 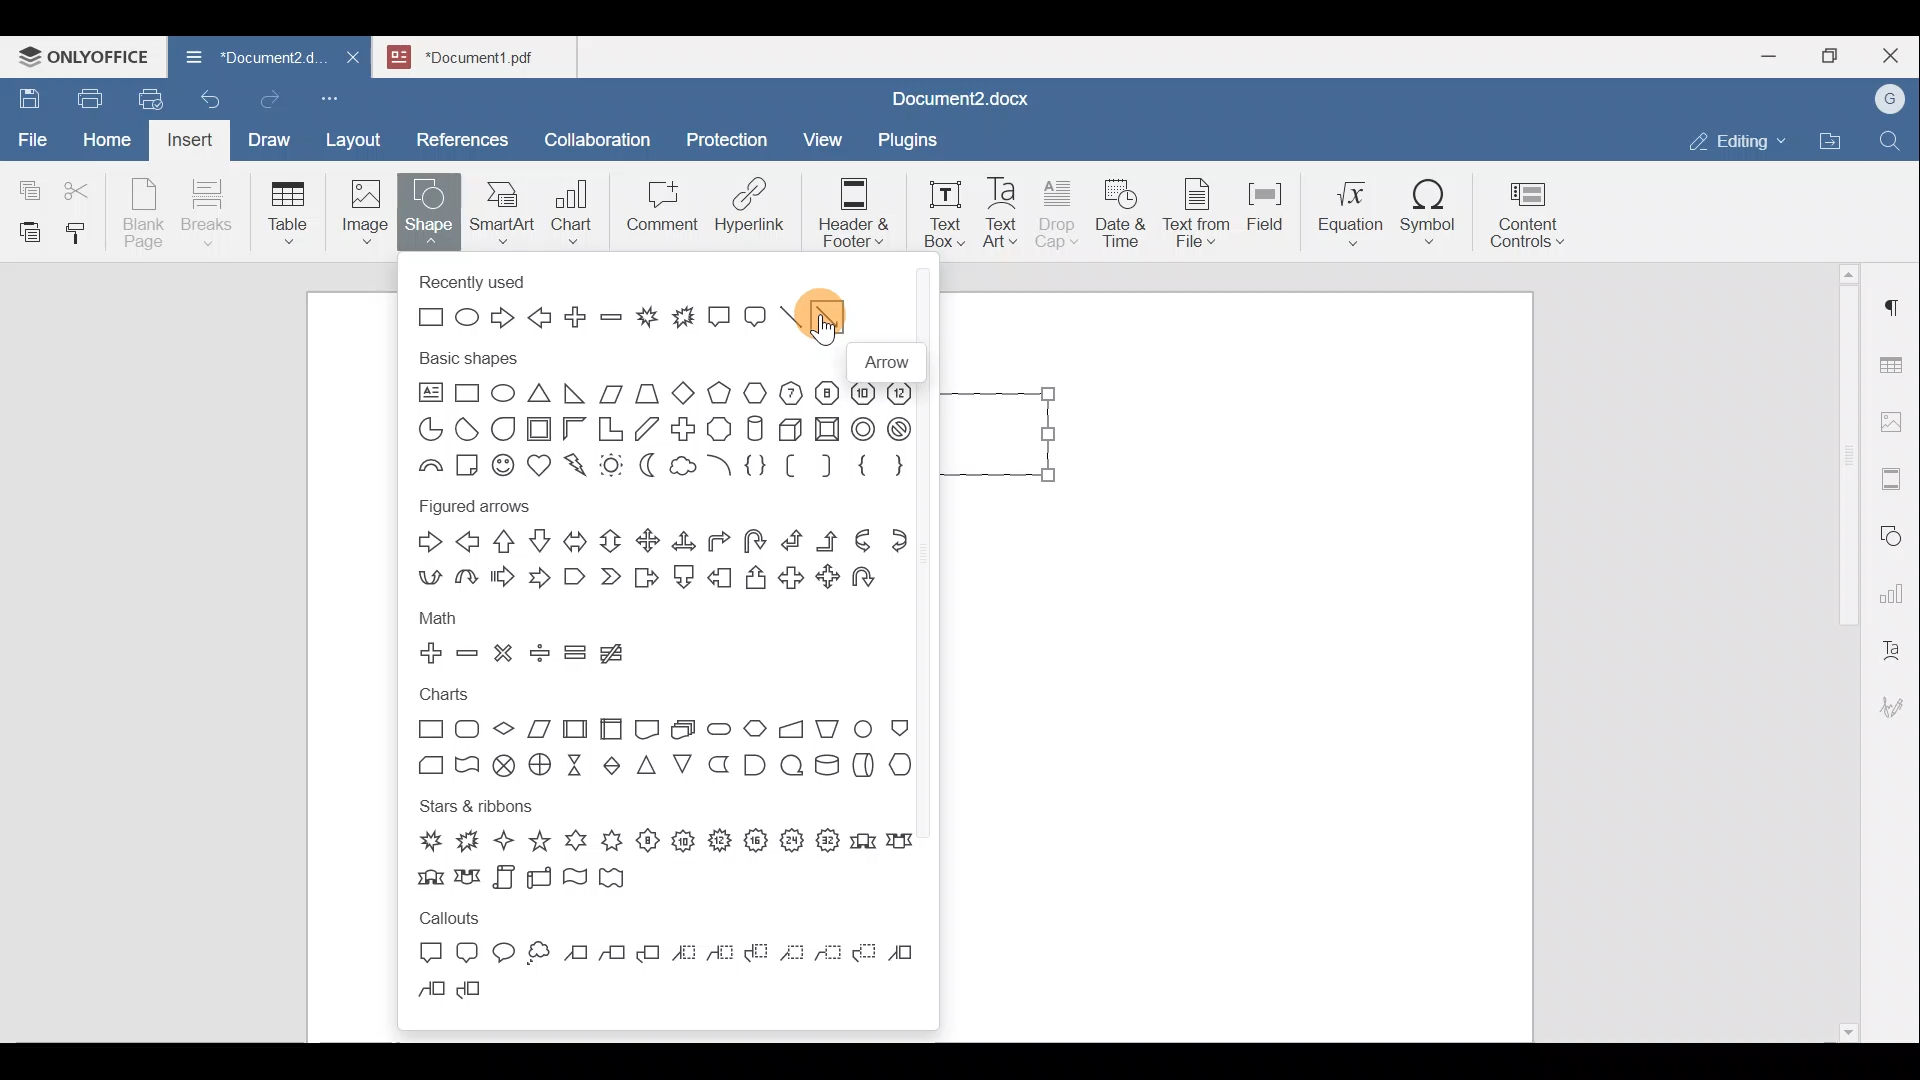 What do you see at coordinates (1896, 533) in the screenshot?
I see `Shapes settings` at bounding box center [1896, 533].